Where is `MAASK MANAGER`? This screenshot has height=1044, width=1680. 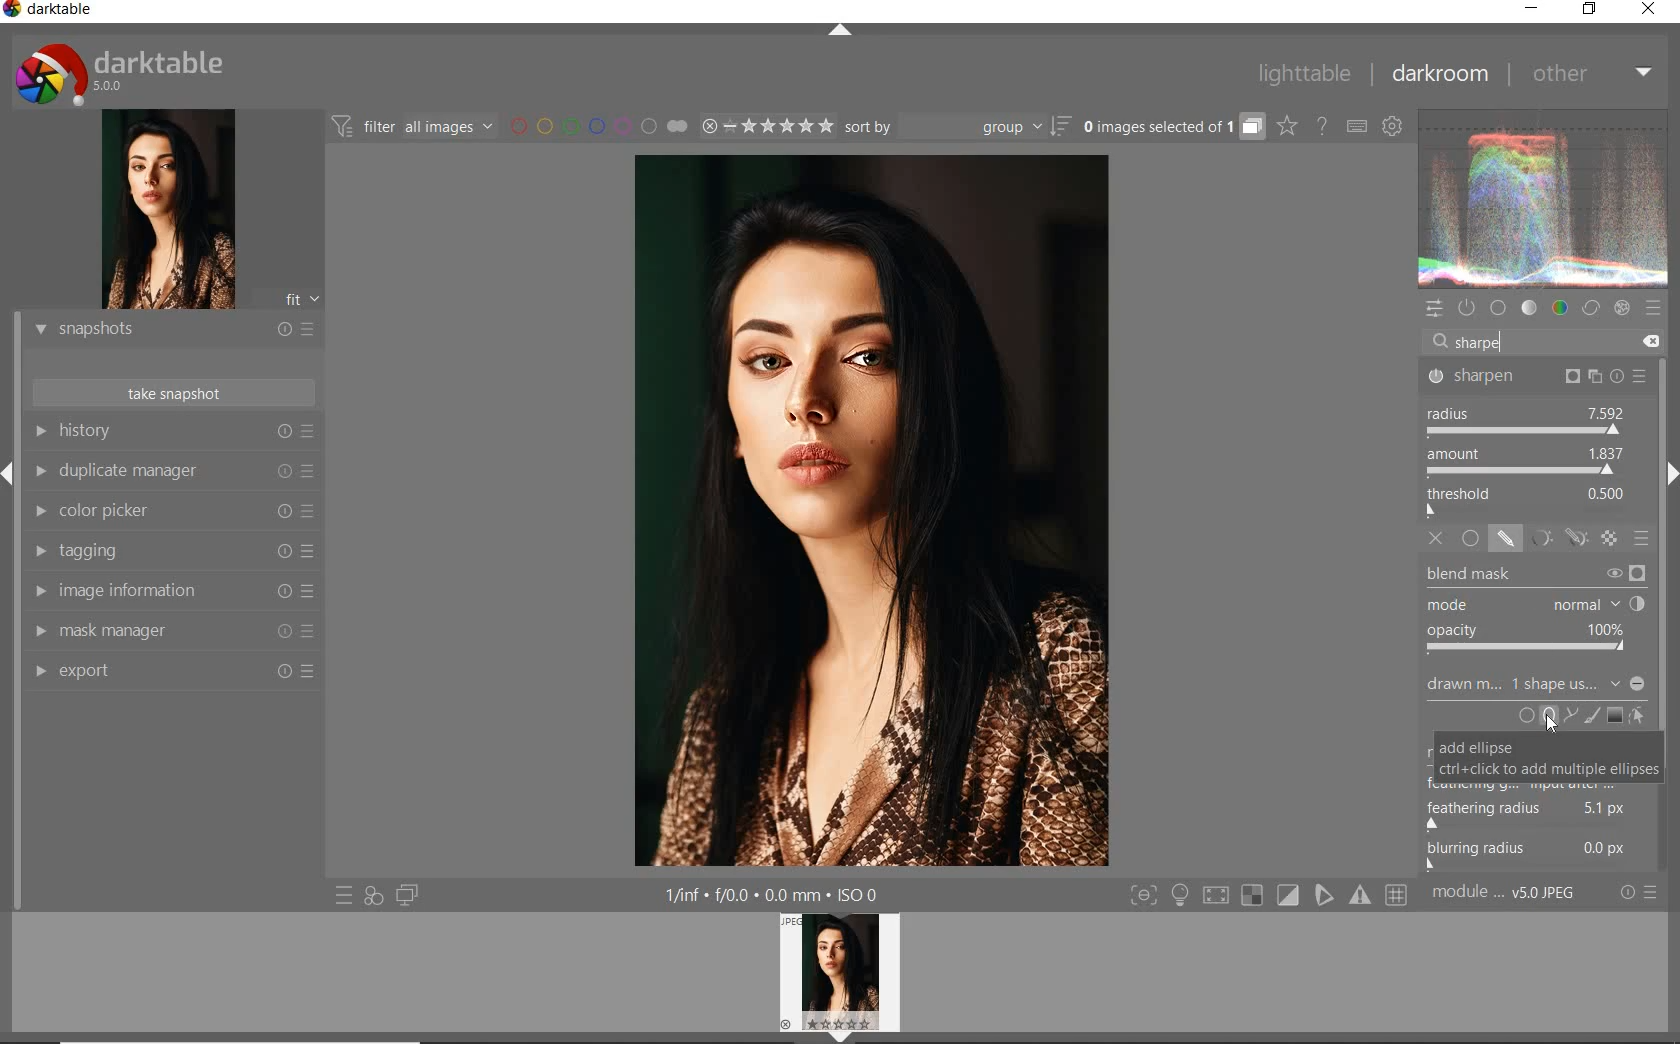 MAASK MANAGER is located at coordinates (172, 632).